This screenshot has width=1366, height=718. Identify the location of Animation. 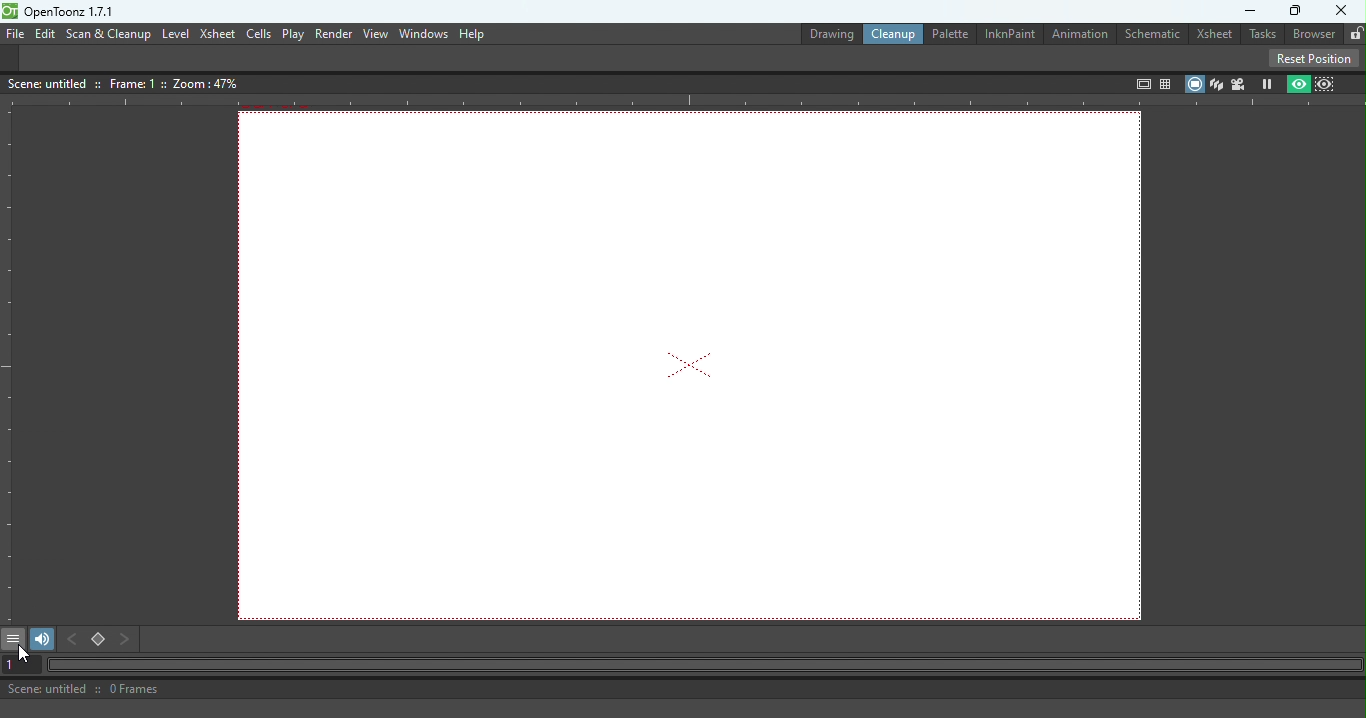
(1082, 35).